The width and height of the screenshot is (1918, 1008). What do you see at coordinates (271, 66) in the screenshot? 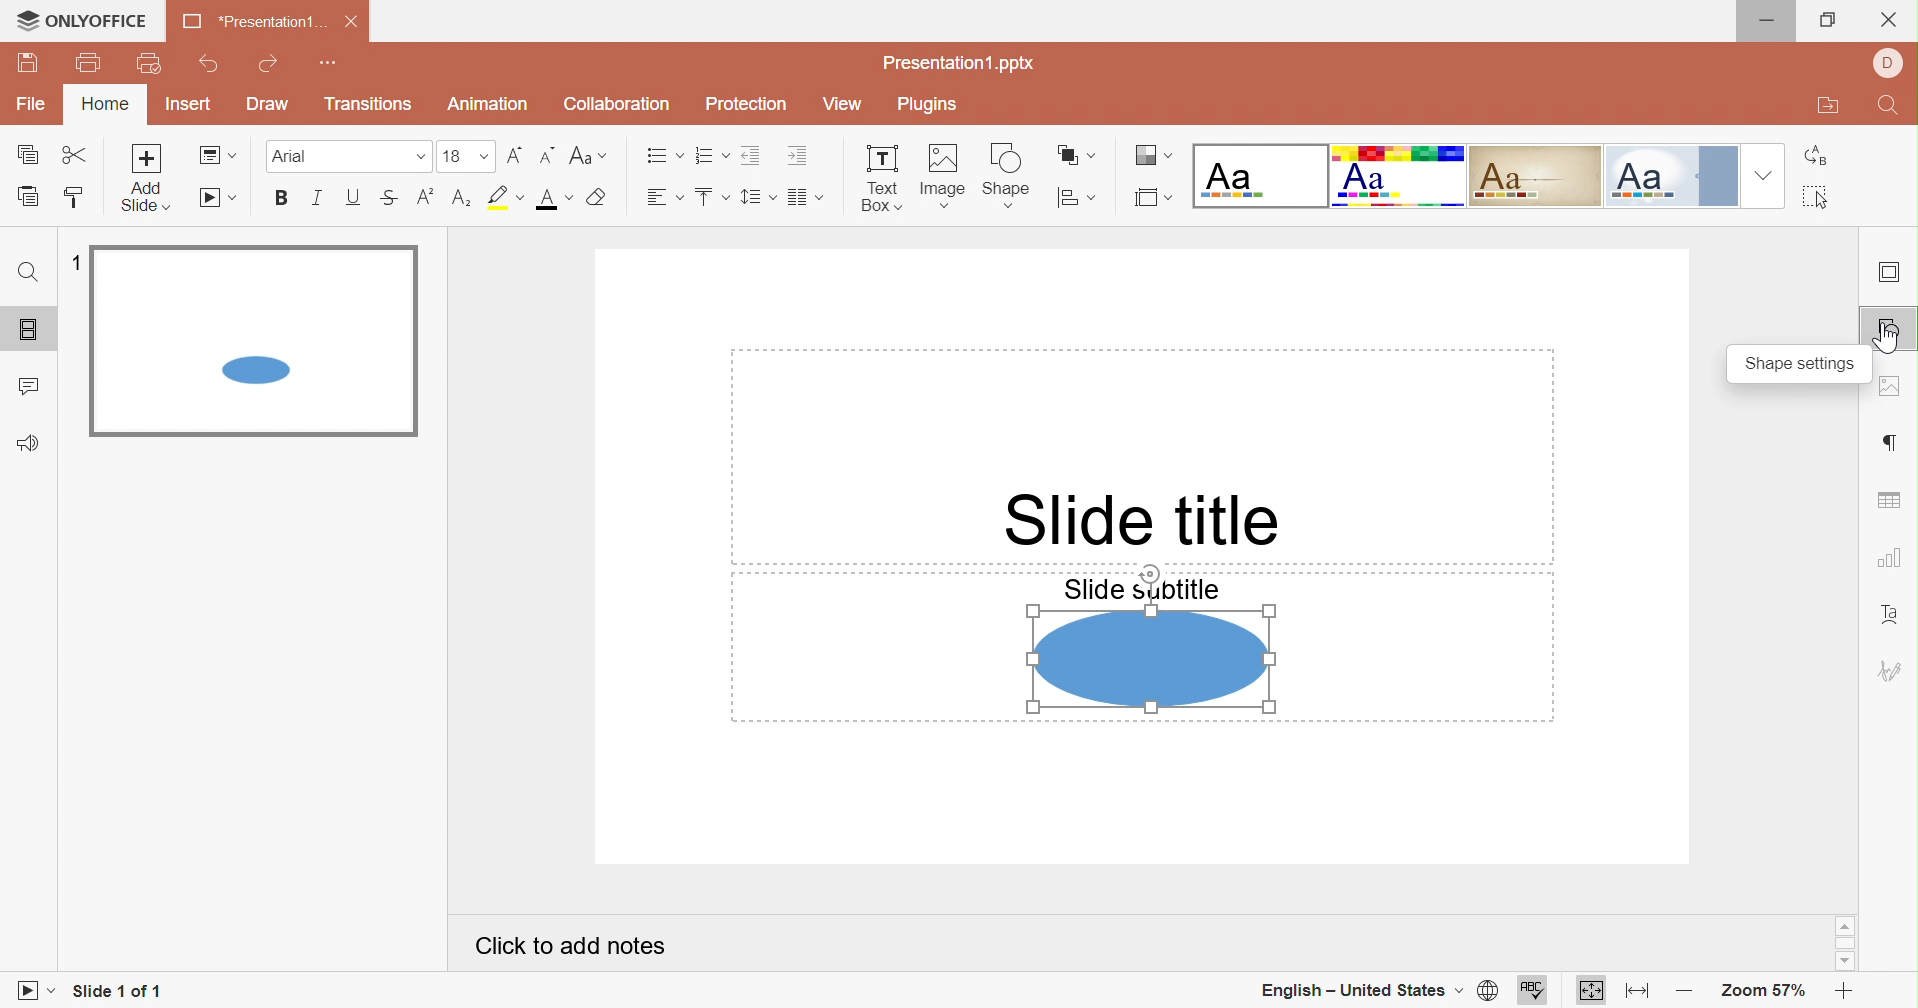
I see `Redo` at bounding box center [271, 66].